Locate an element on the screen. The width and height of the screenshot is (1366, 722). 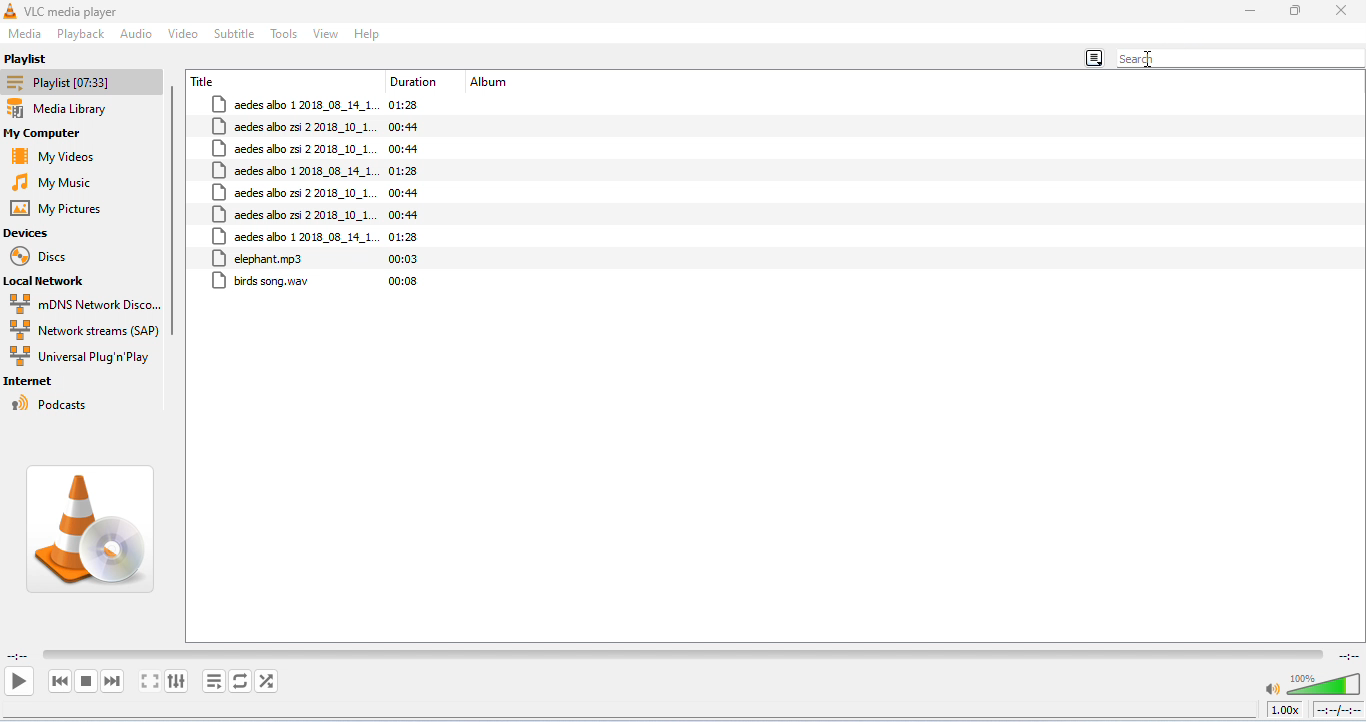
00:44 is located at coordinates (406, 215).